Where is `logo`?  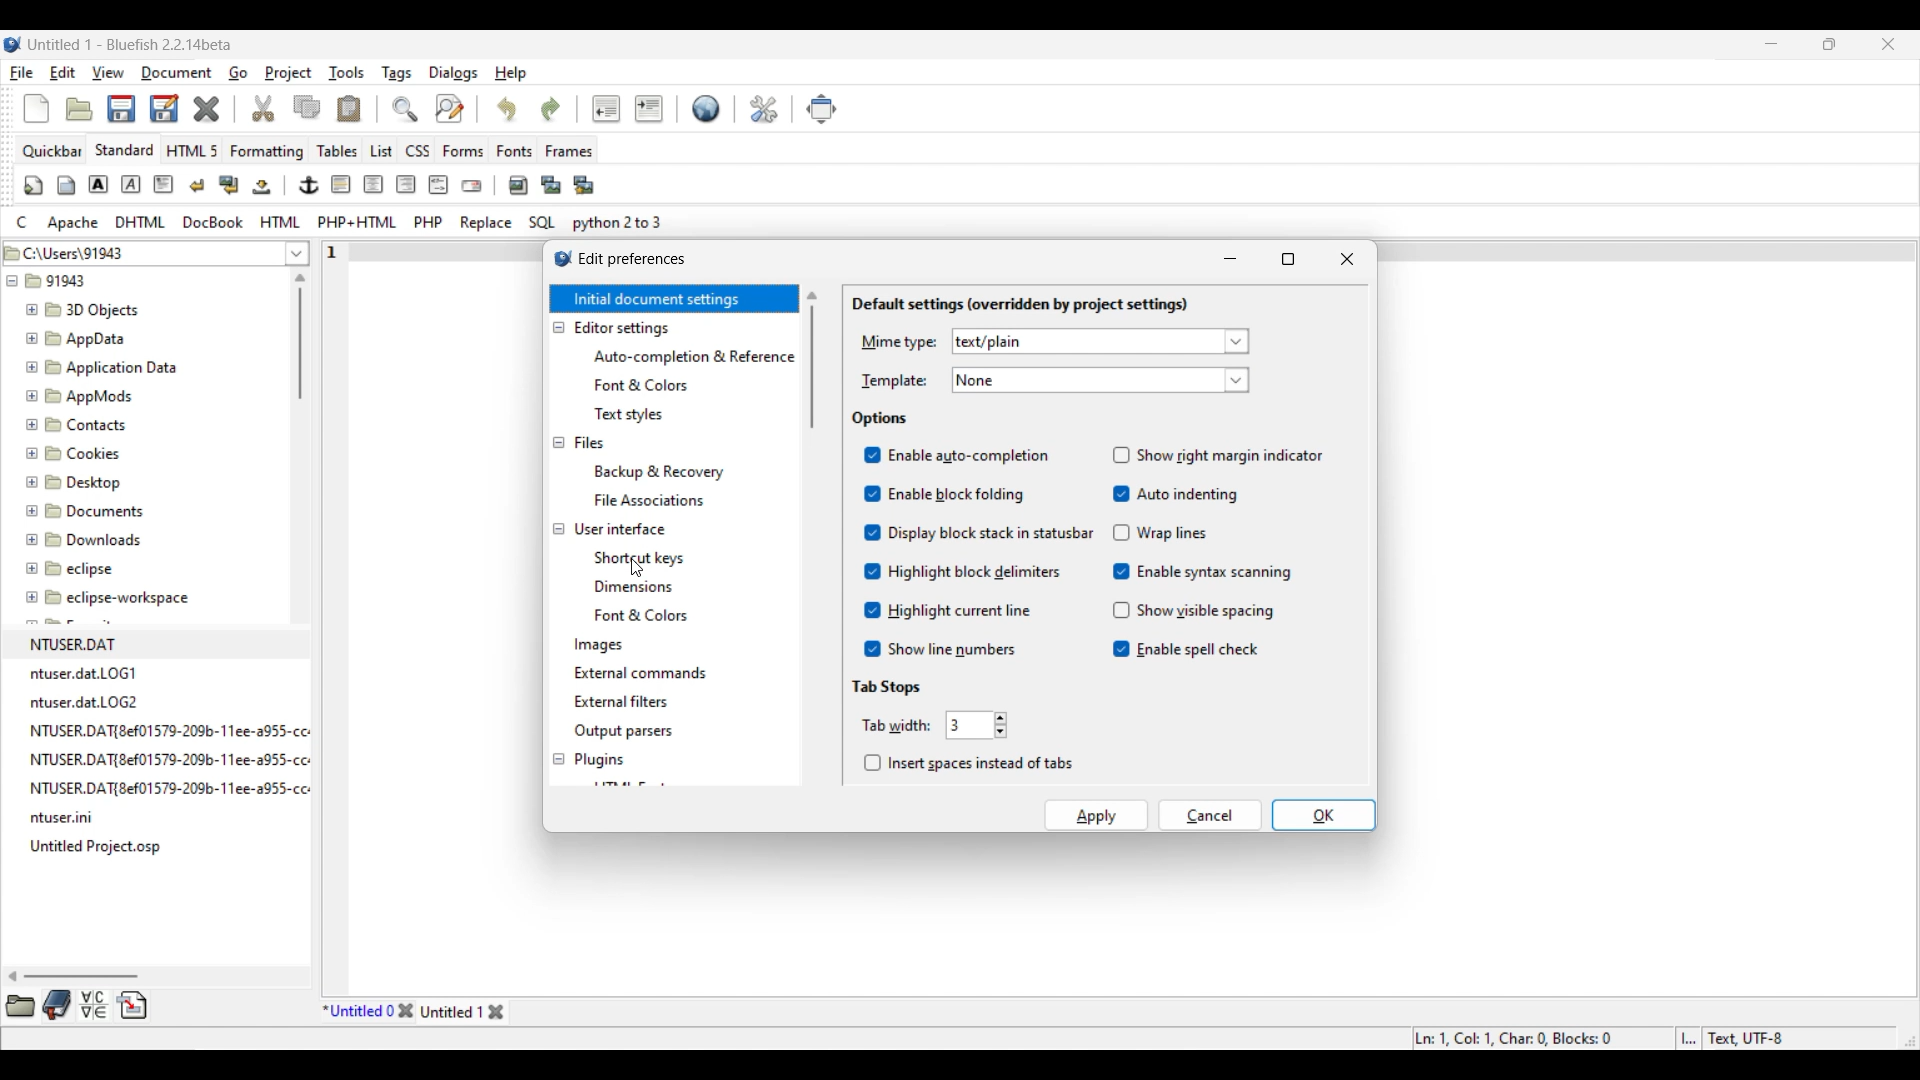
logo is located at coordinates (555, 262).